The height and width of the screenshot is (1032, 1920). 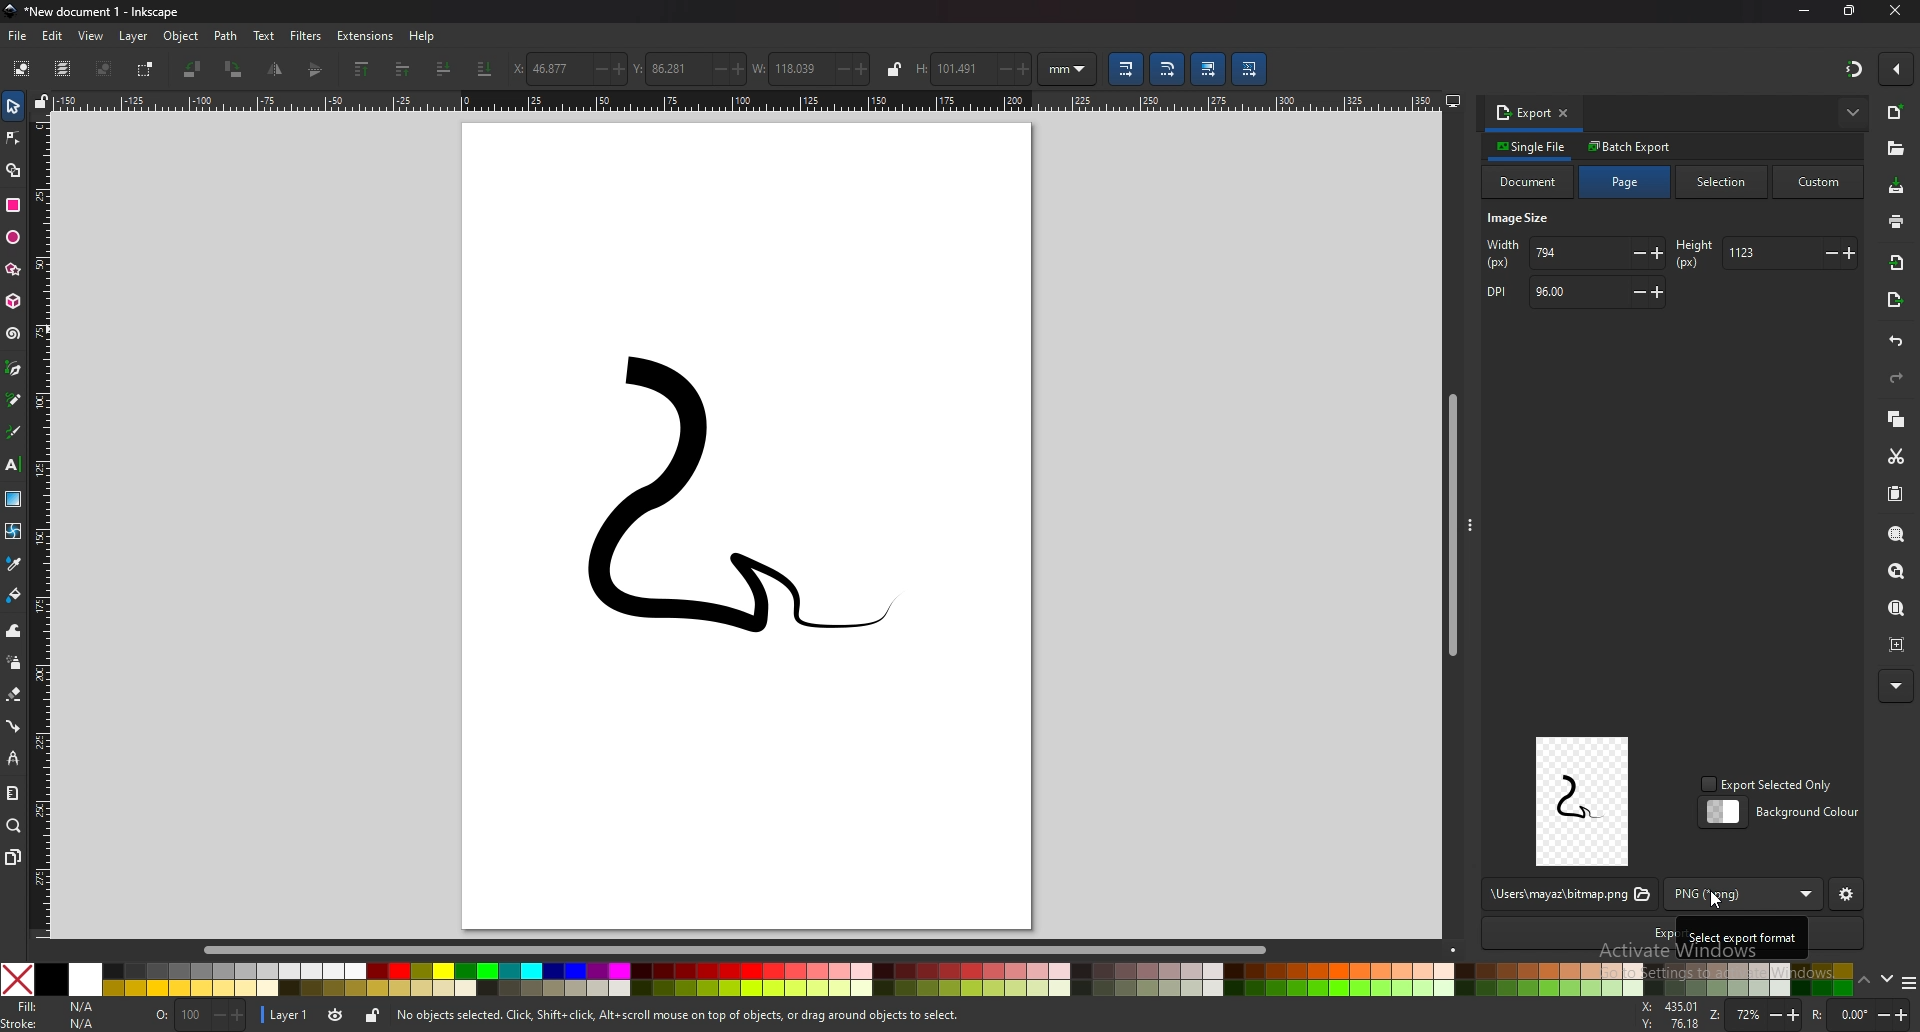 What do you see at coordinates (1864, 980) in the screenshot?
I see `up` at bounding box center [1864, 980].